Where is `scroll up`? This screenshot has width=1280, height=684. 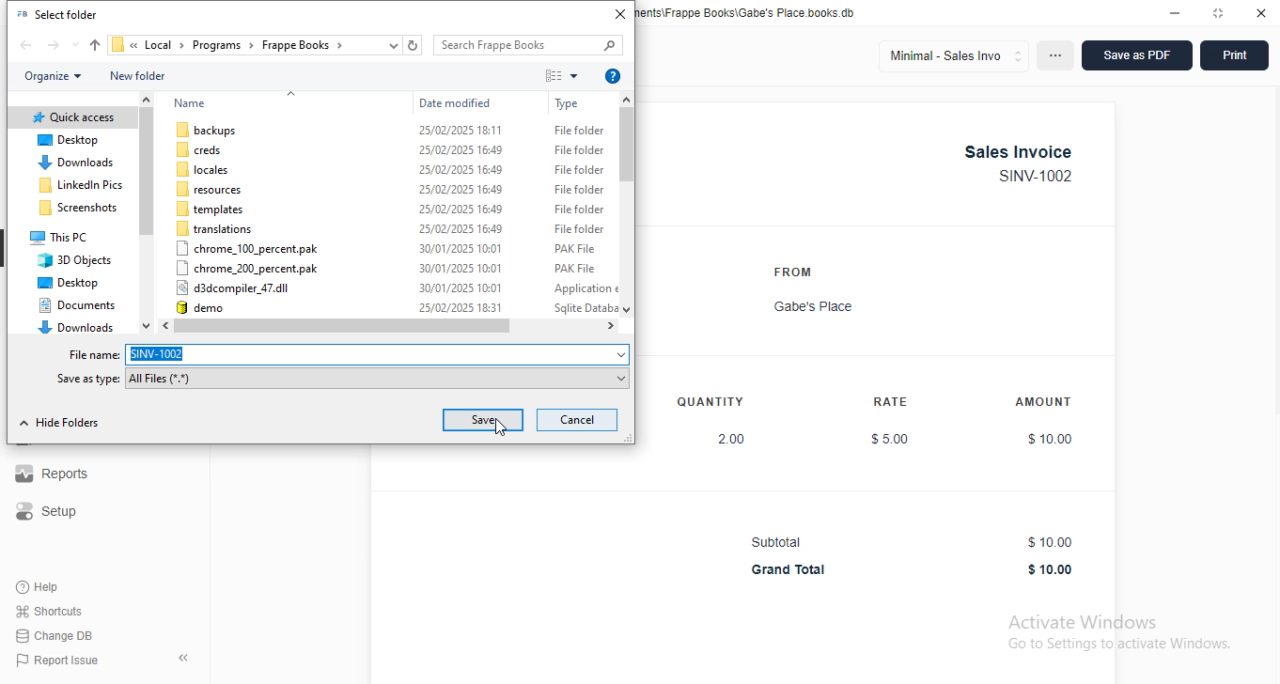 scroll up is located at coordinates (145, 100).